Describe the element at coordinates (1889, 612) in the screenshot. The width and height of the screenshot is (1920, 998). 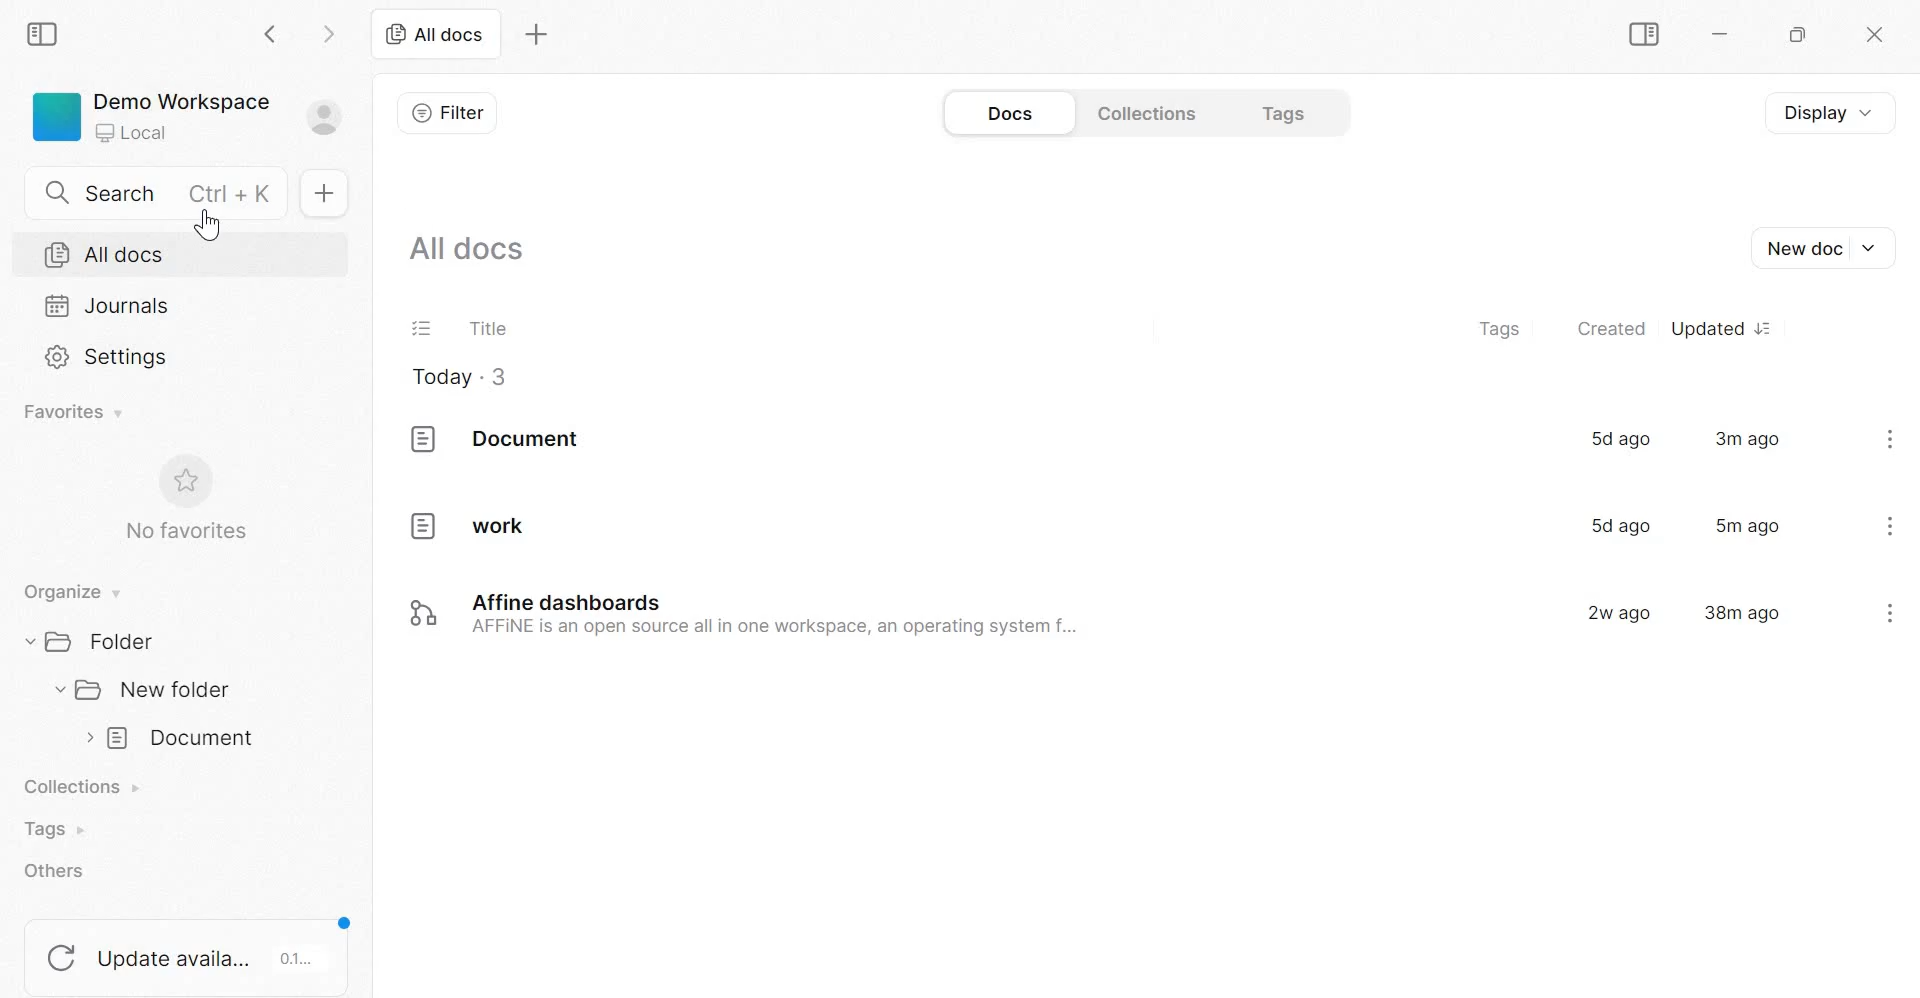
I see `kebab menu` at that location.